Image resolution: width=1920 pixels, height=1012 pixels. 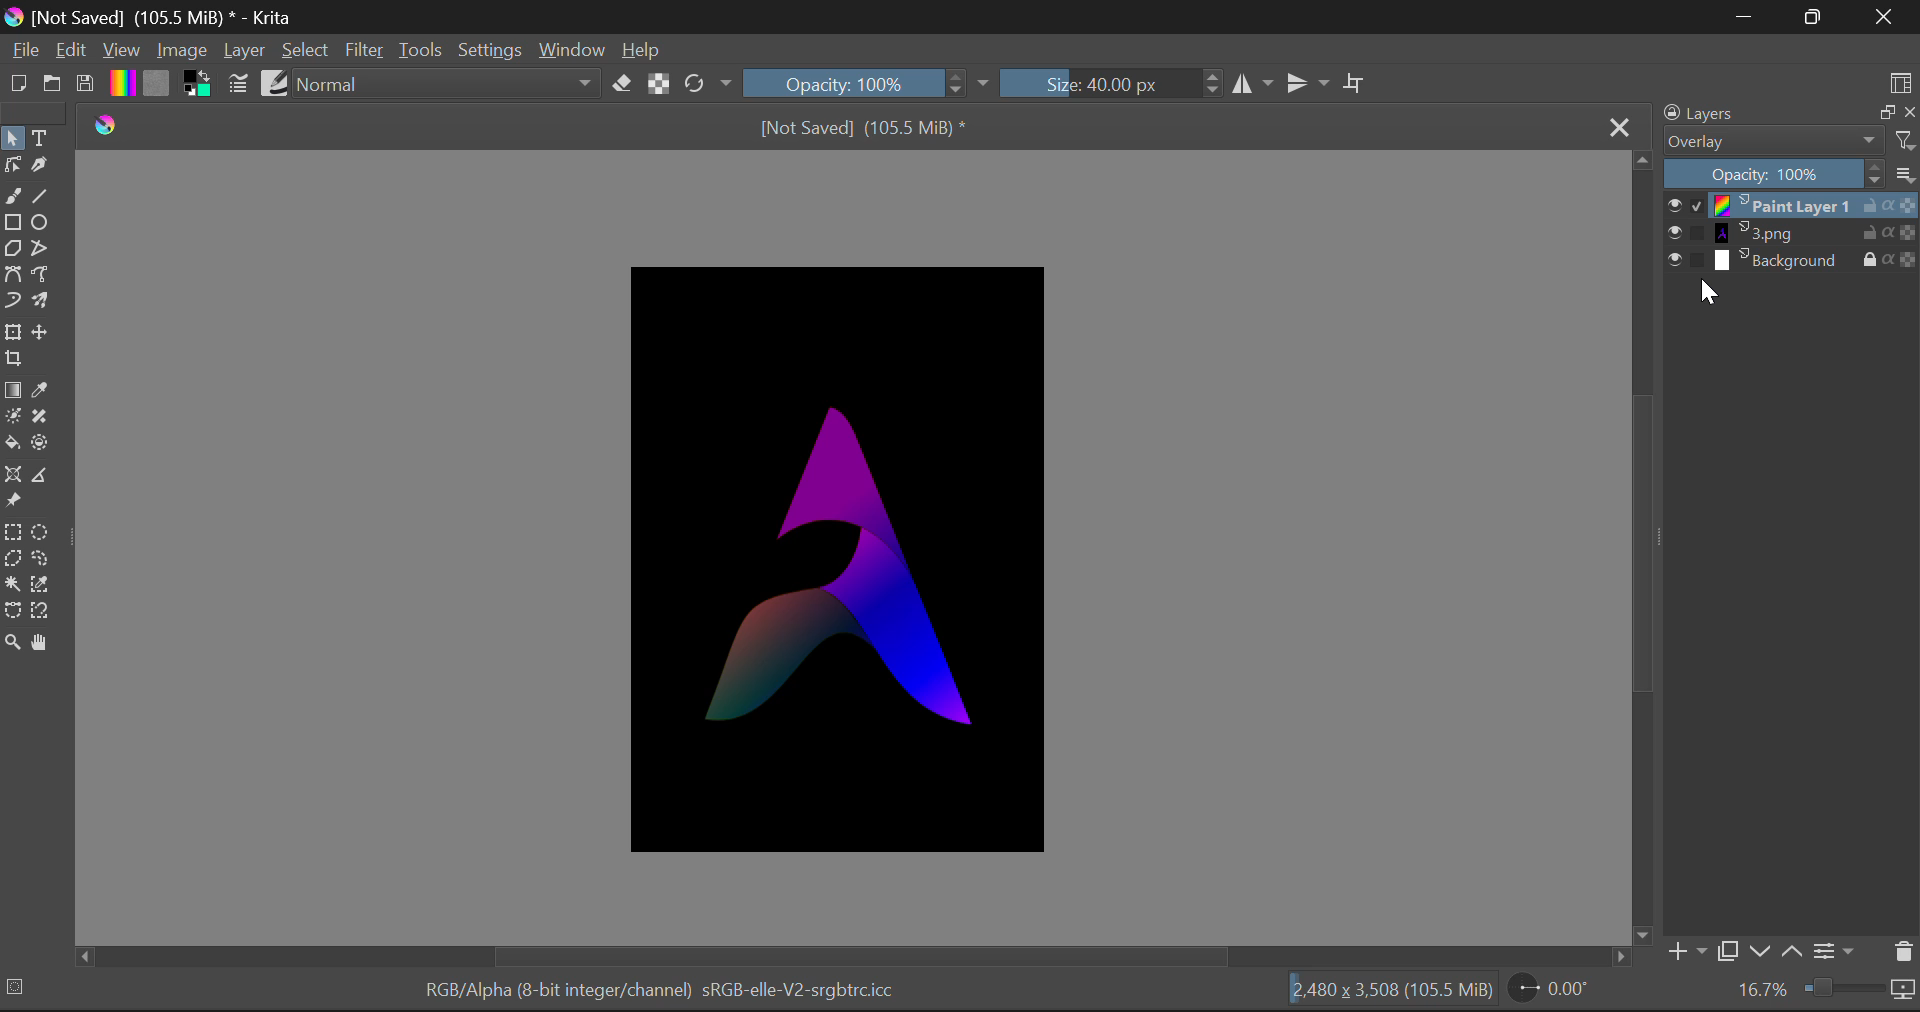 I want to click on Rectangle, so click(x=13, y=222).